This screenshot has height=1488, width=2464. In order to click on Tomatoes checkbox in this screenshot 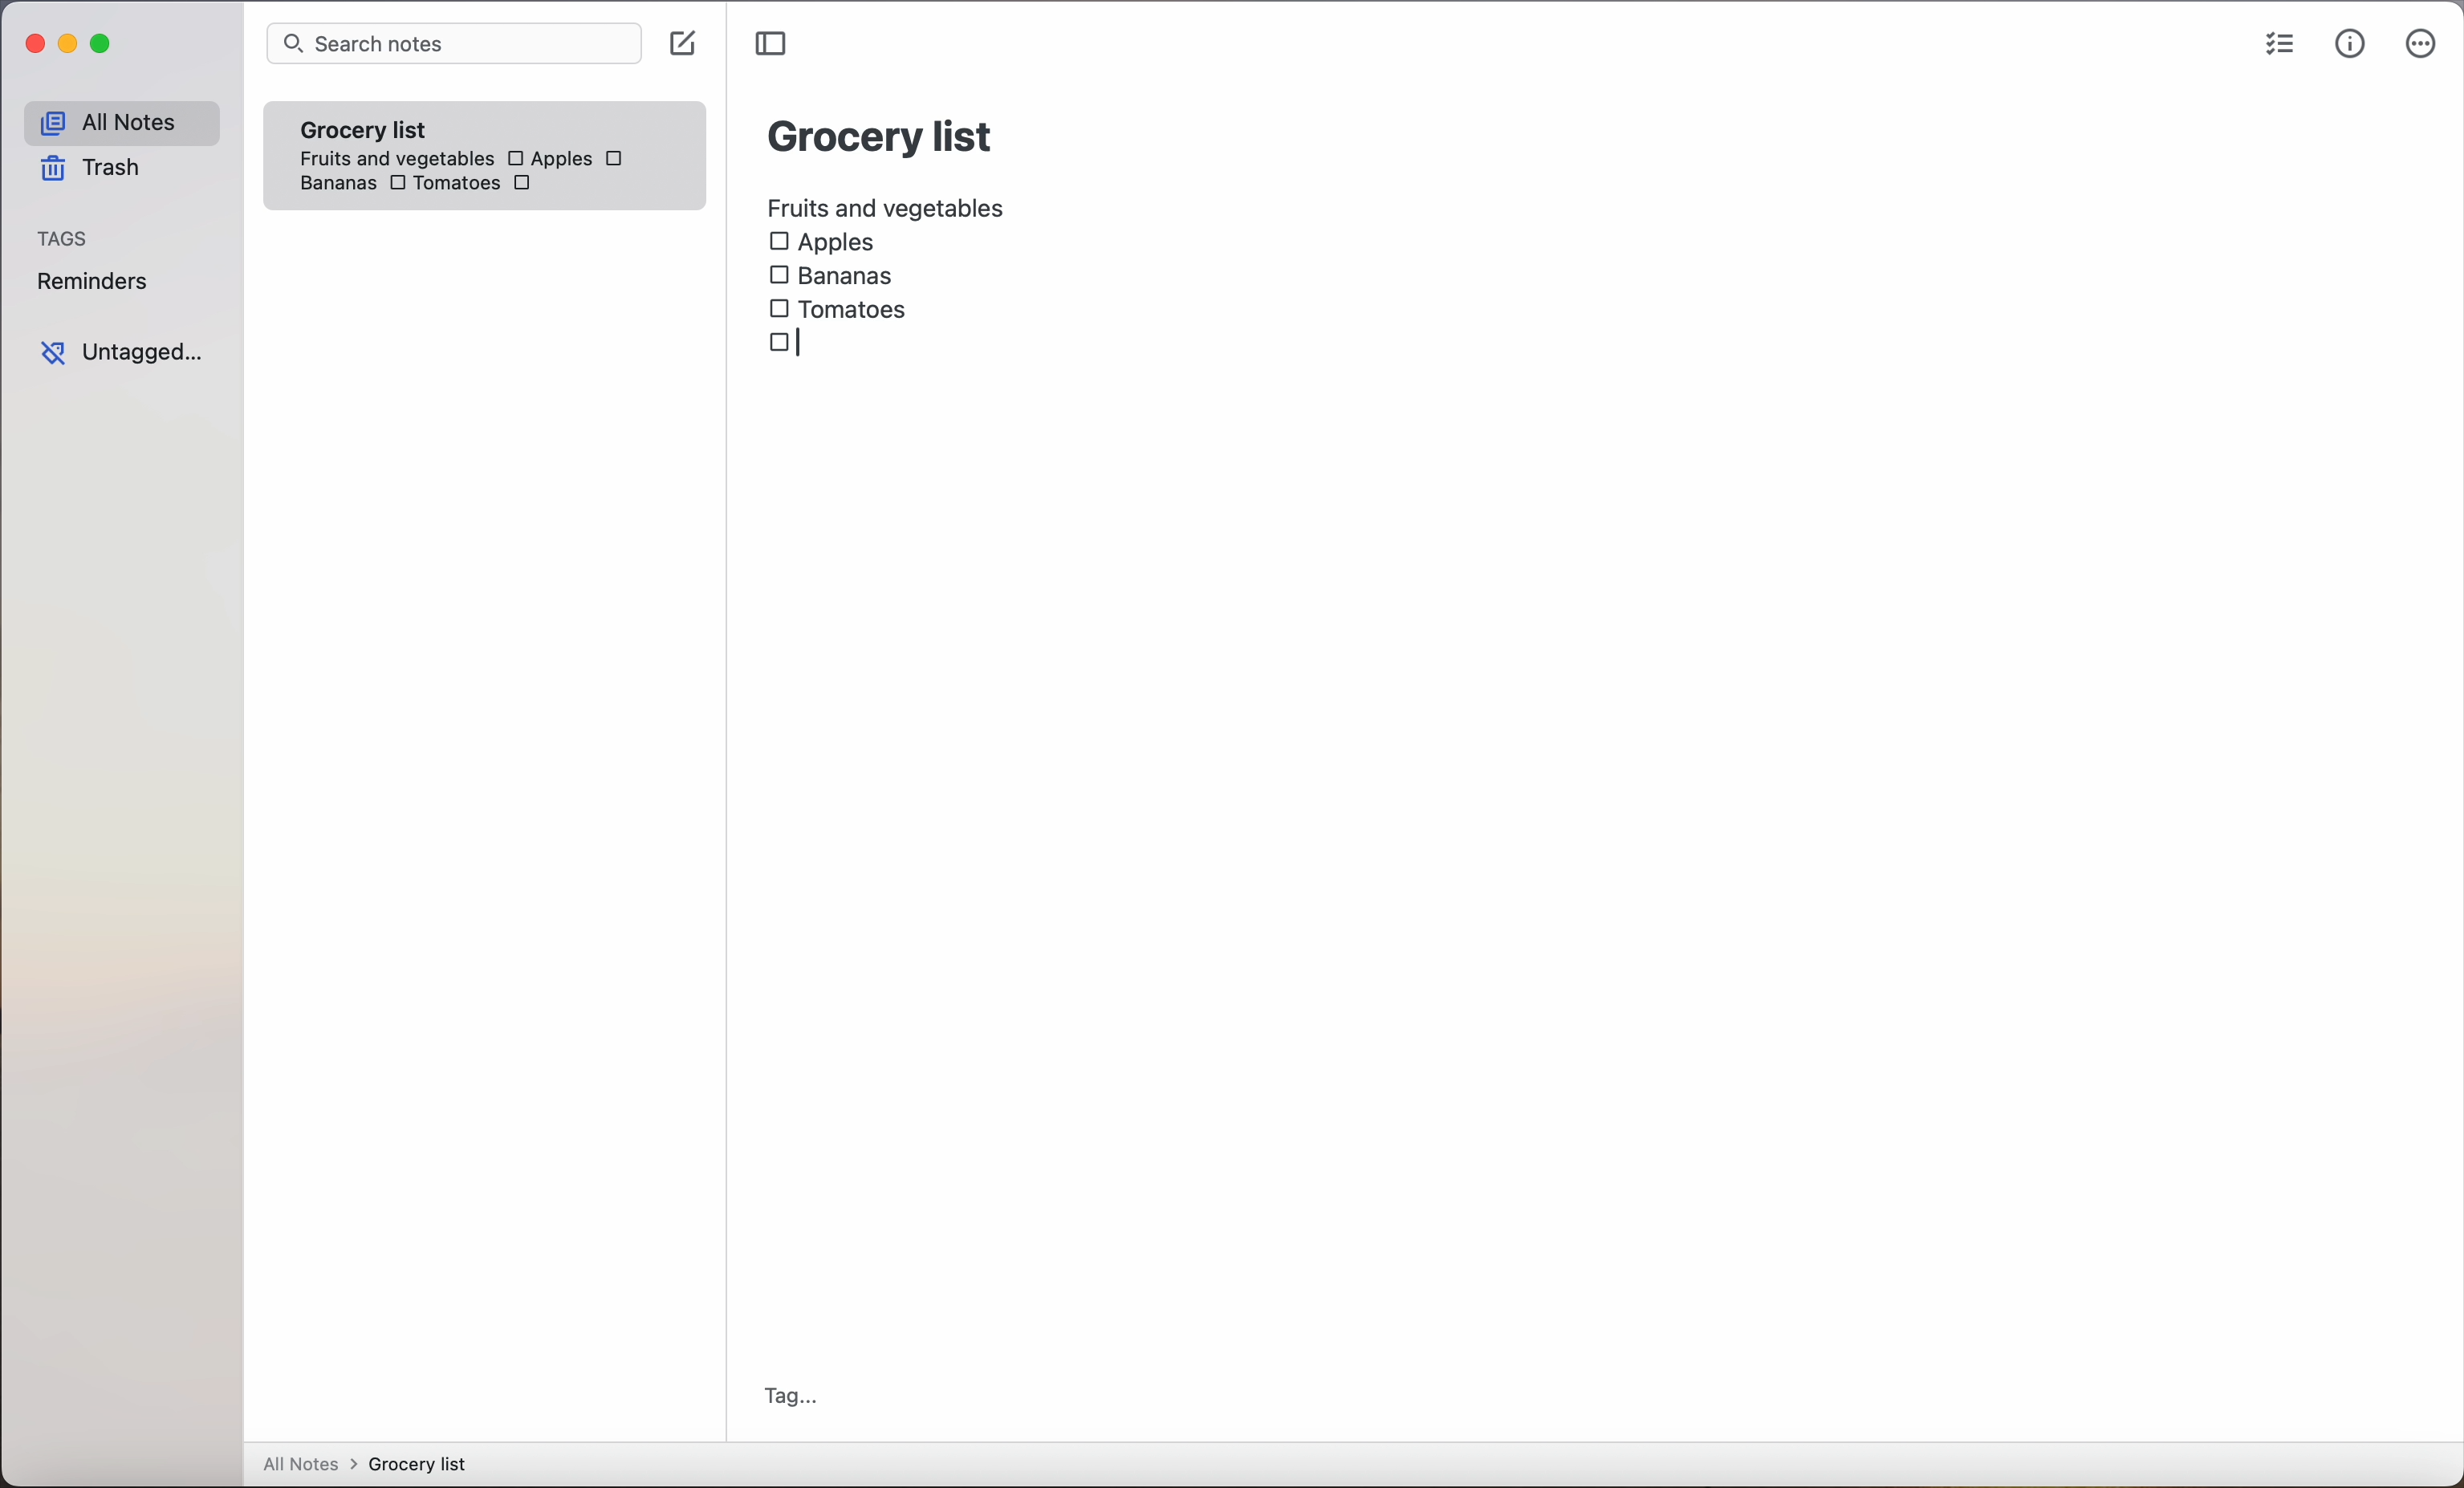, I will do `click(837, 310)`.